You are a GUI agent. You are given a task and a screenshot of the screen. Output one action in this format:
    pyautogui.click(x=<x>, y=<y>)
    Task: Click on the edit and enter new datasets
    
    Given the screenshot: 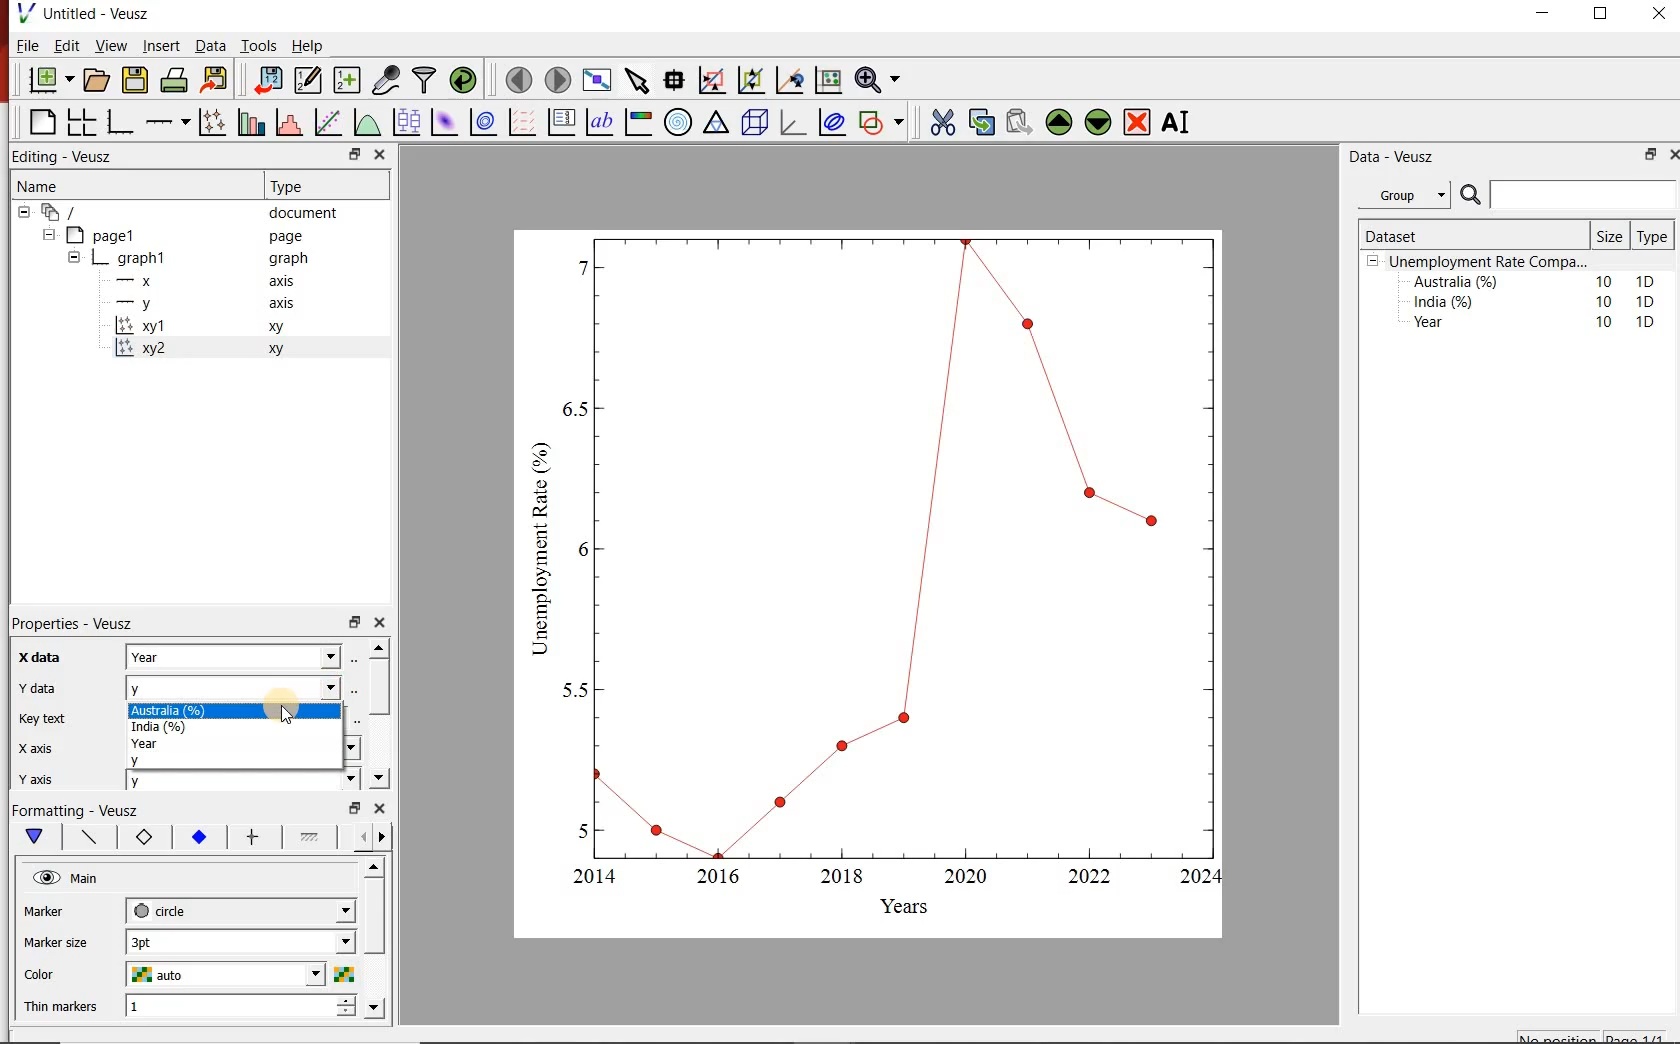 What is the action you would take?
    pyautogui.click(x=310, y=78)
    